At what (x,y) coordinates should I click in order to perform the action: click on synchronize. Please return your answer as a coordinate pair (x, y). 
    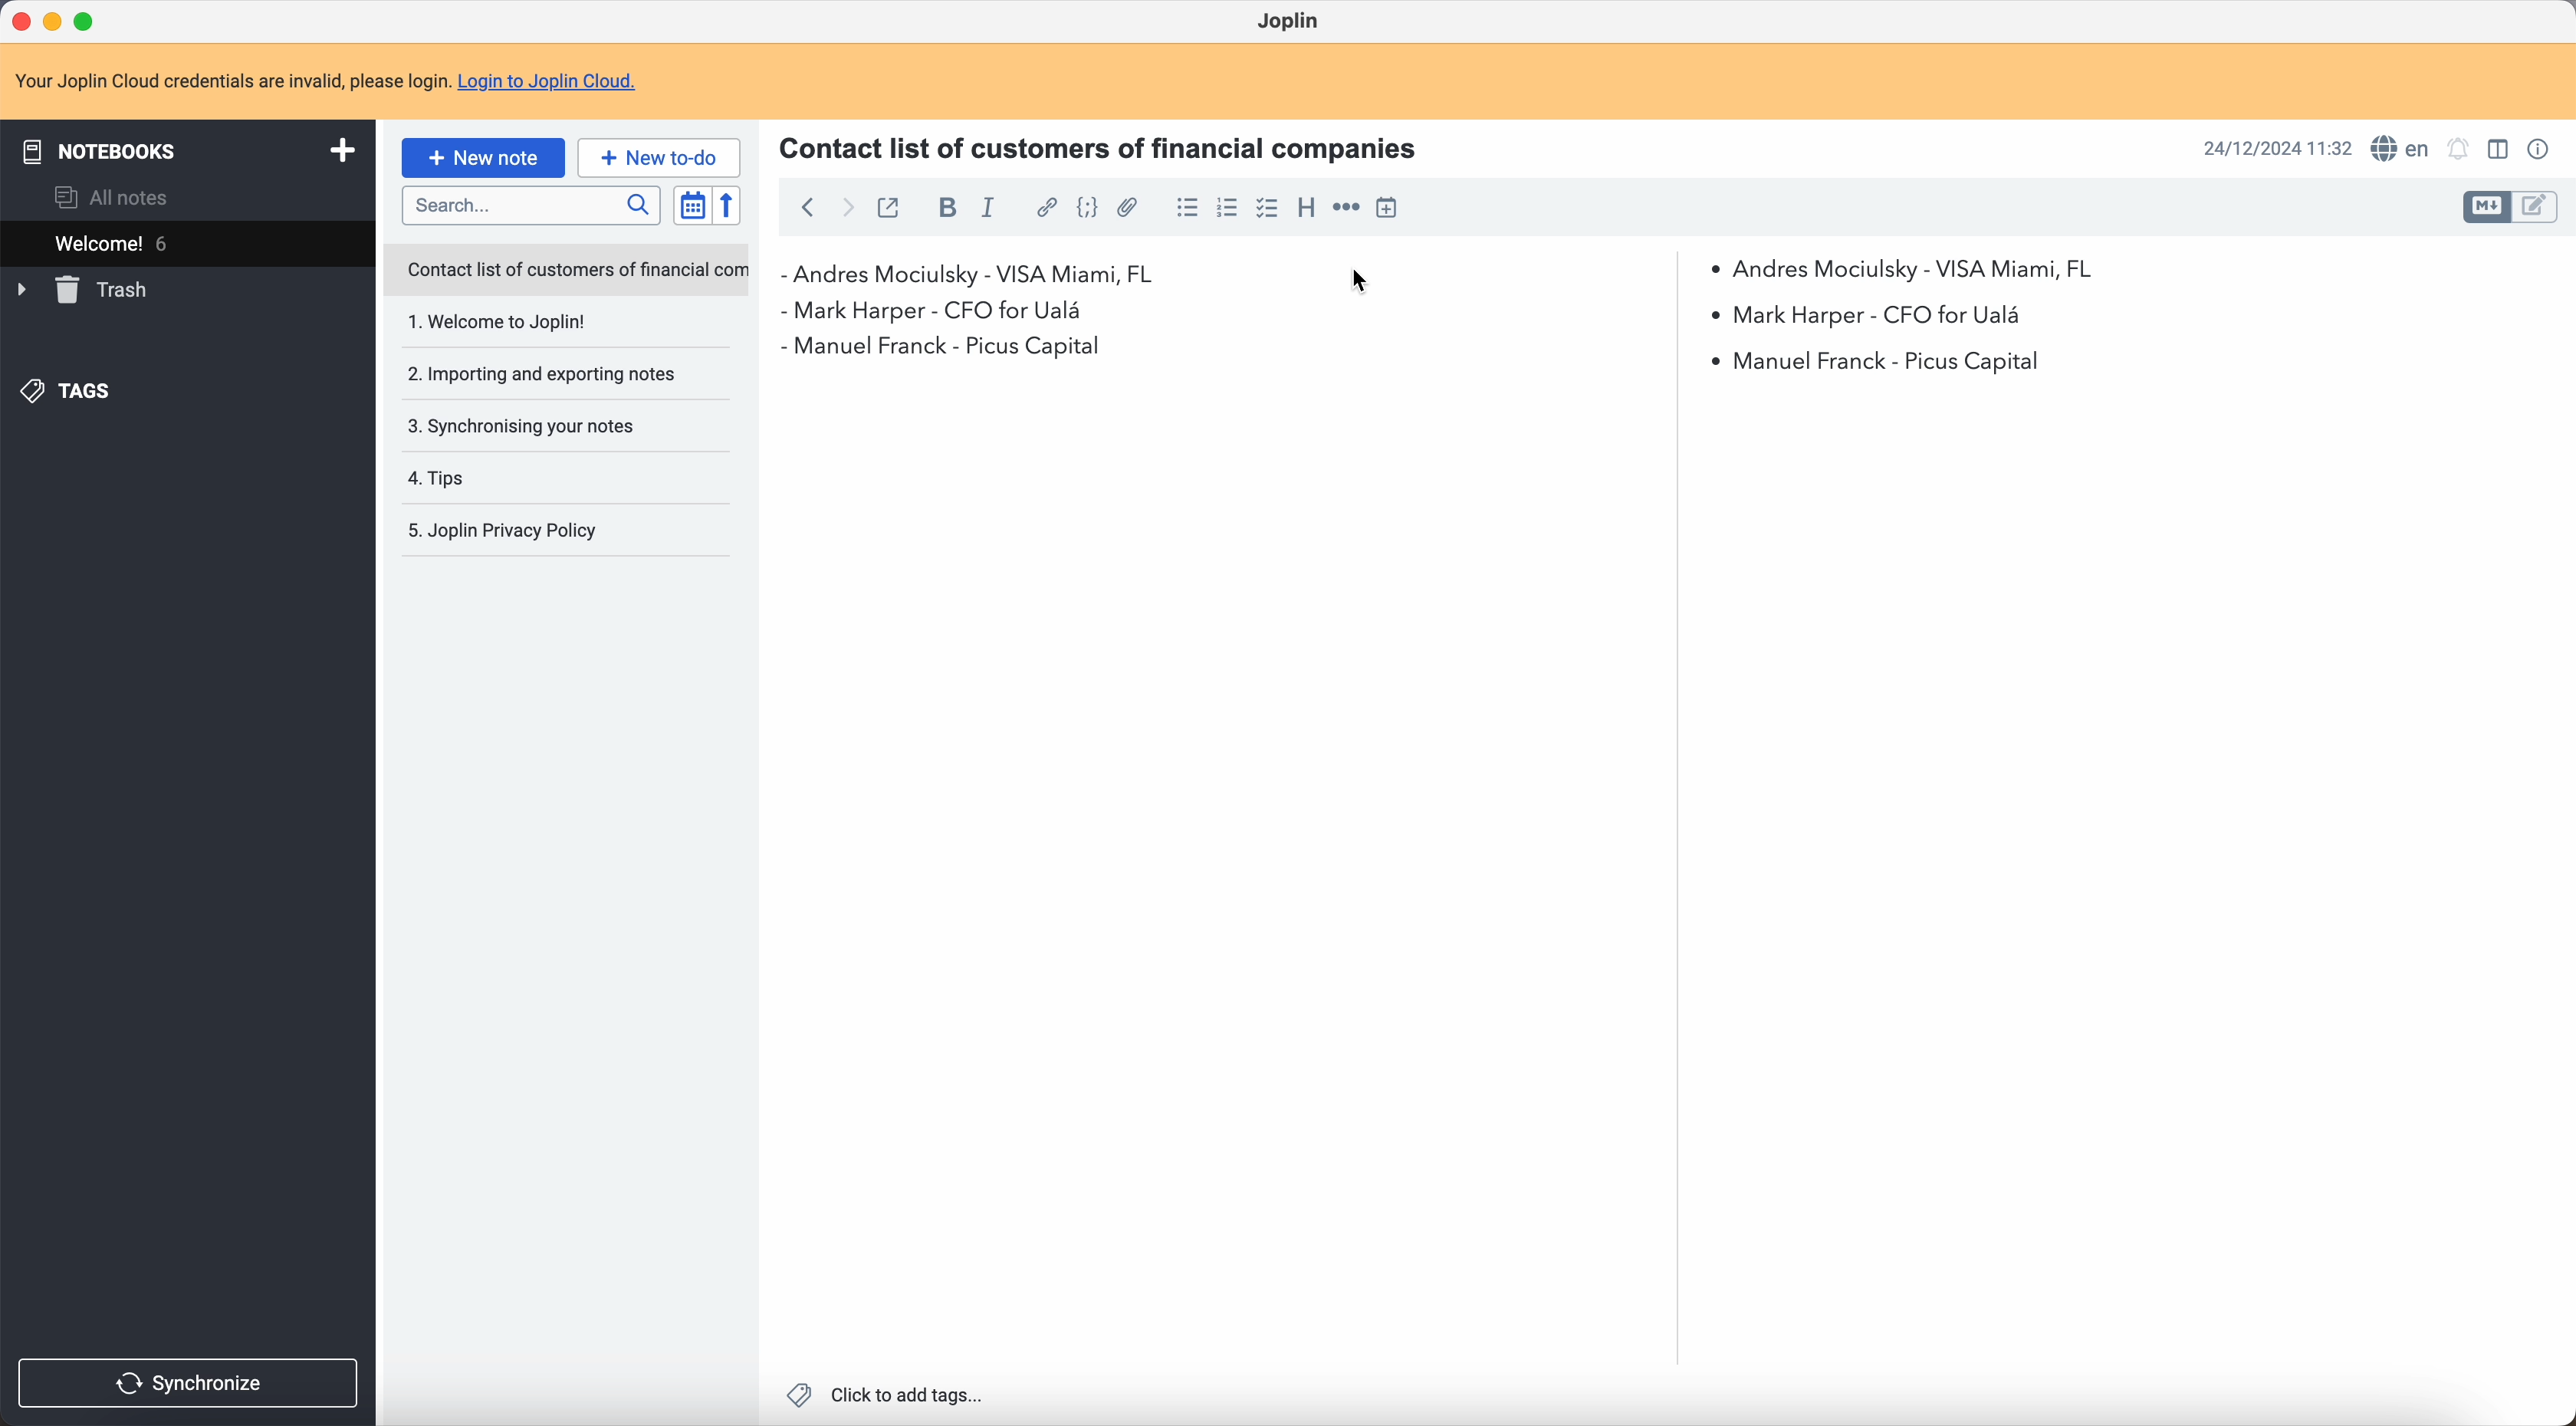
    Looking at the image, I should click on (190, 1384).